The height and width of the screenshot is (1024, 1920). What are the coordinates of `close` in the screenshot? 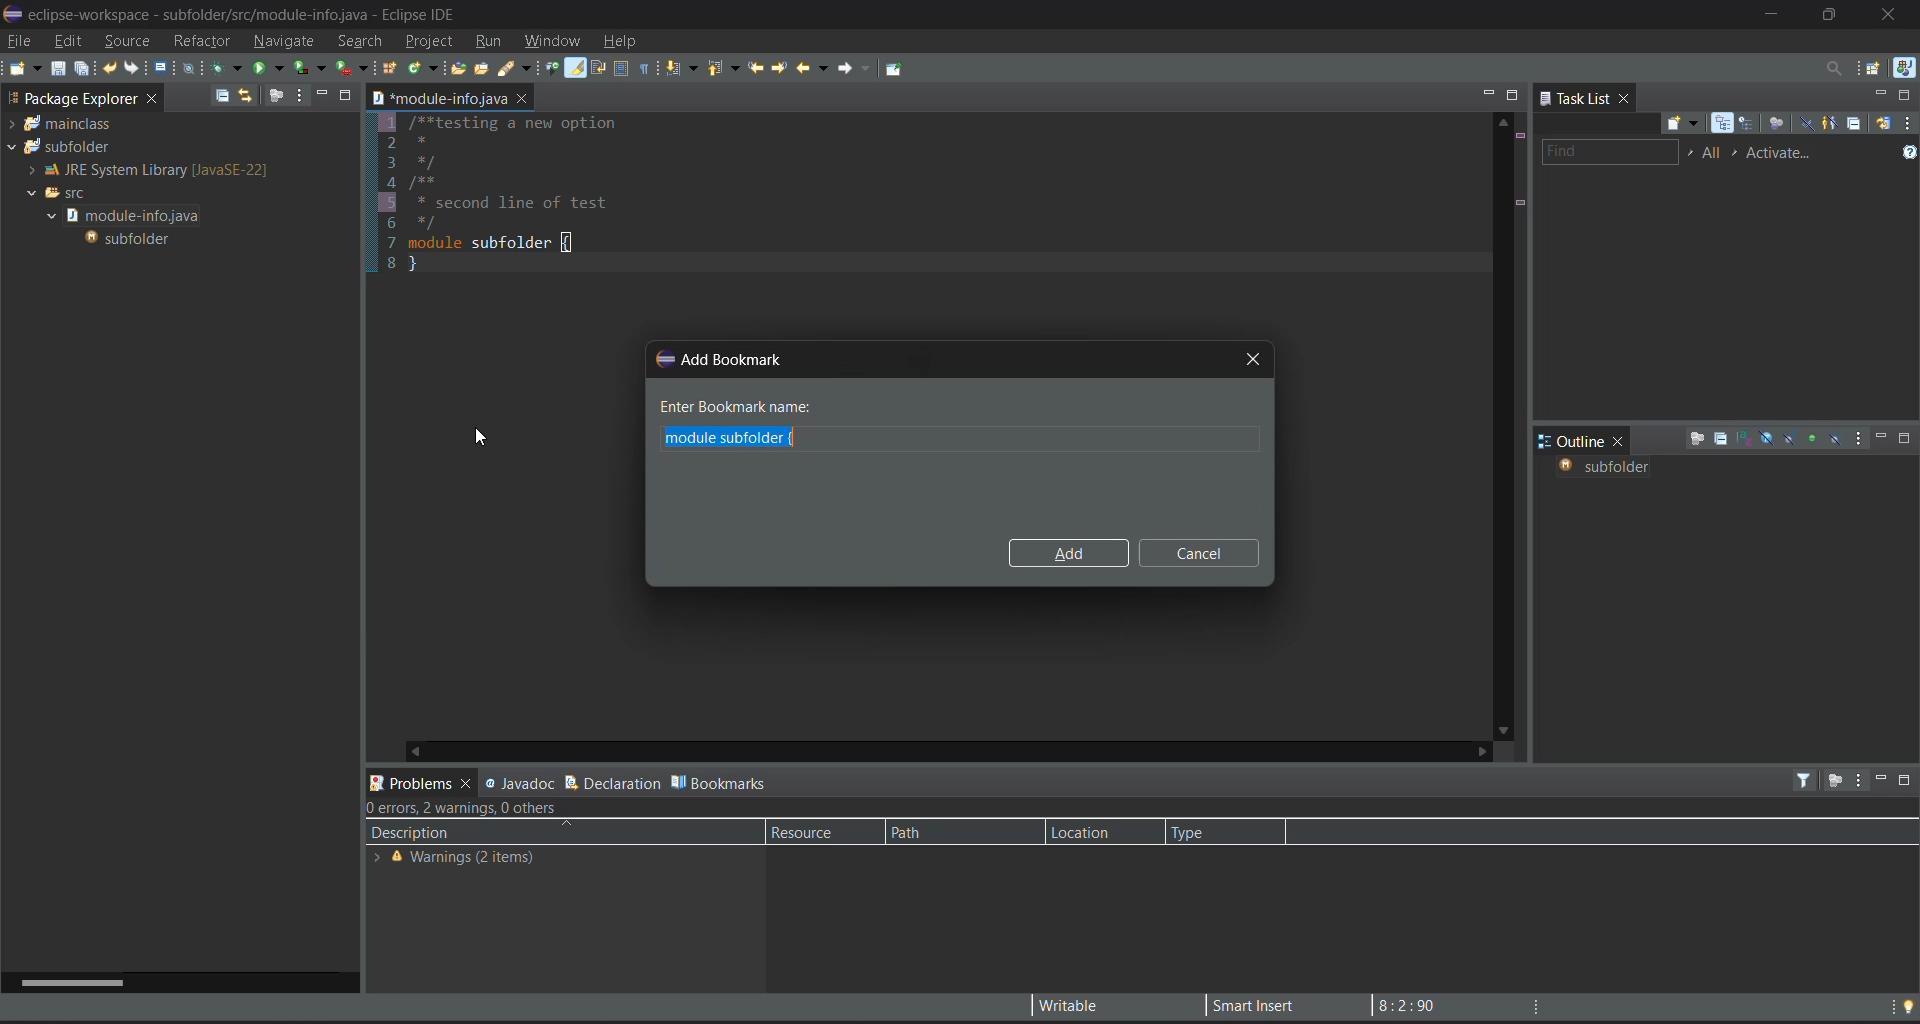 It's located at (535, 97).